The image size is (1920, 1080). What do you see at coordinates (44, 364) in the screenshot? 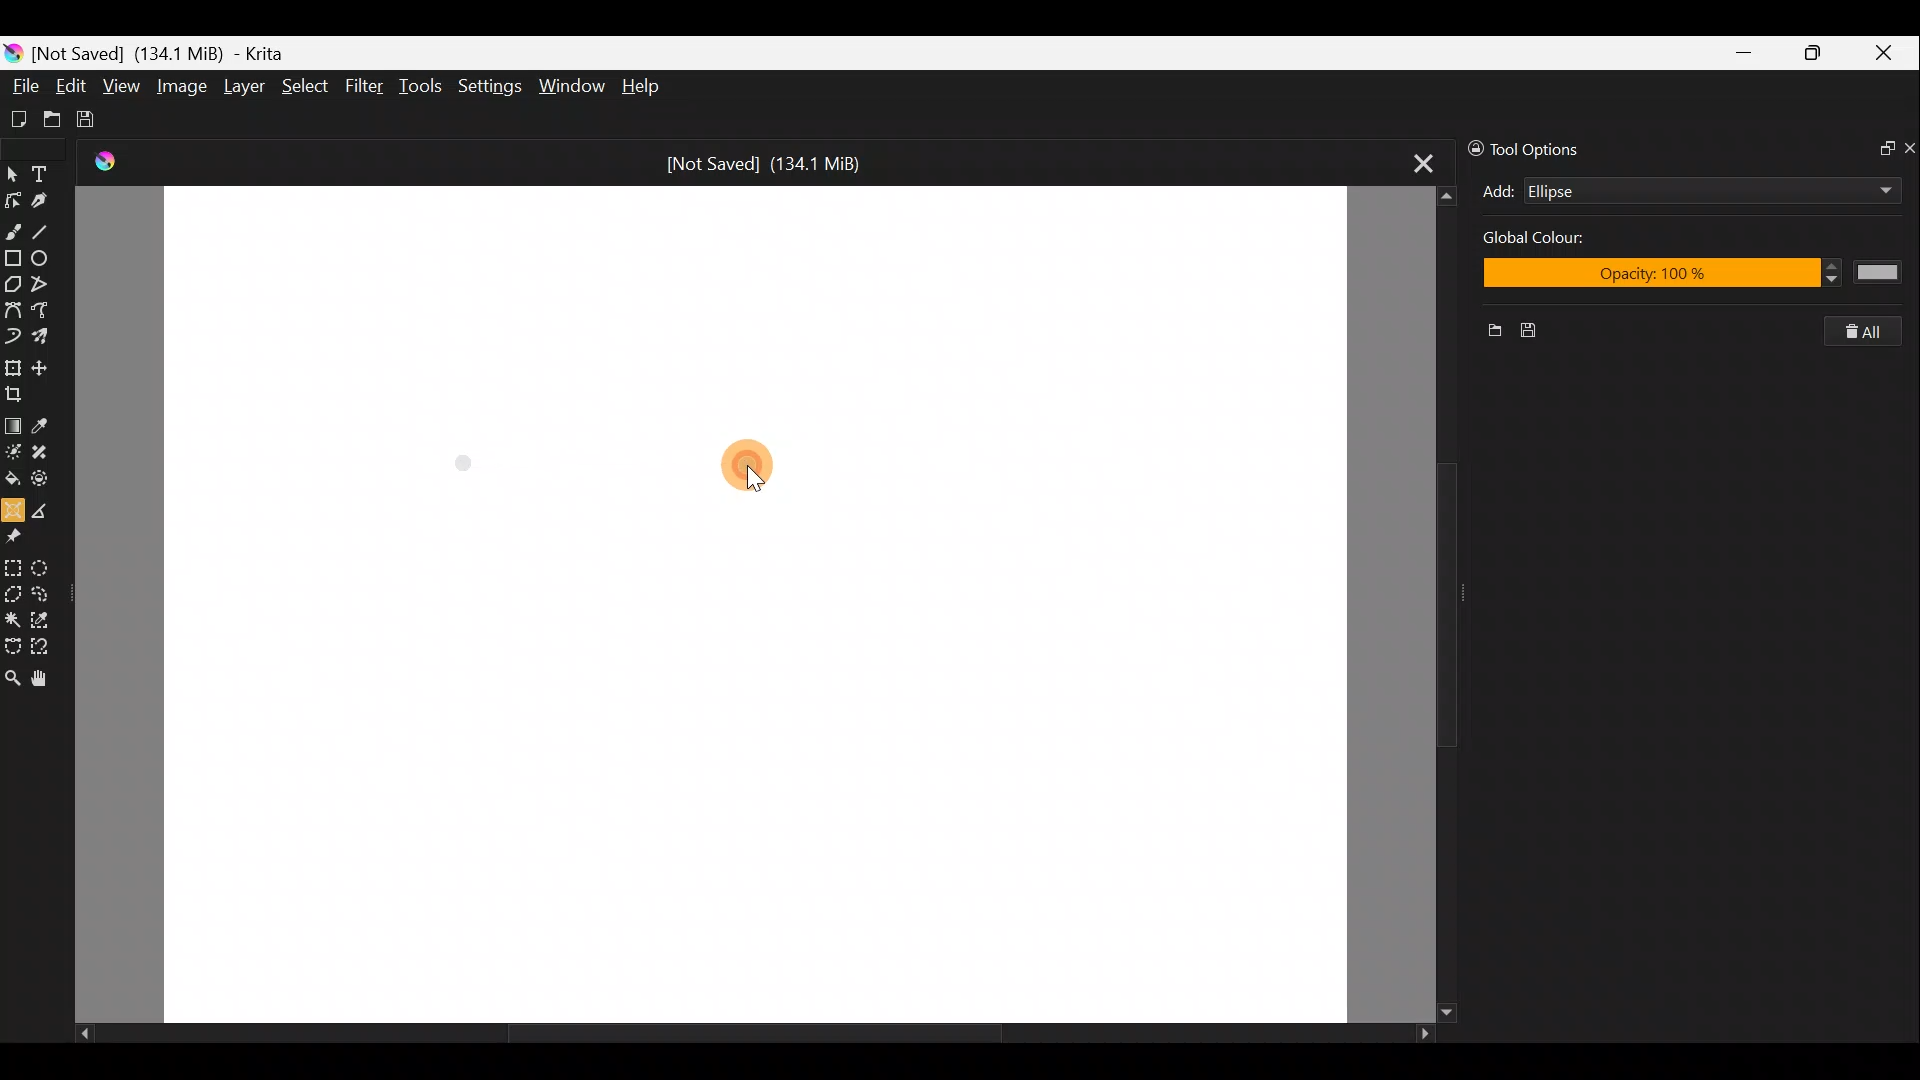
I see `Move a layer` at bounding box center [44, 364].